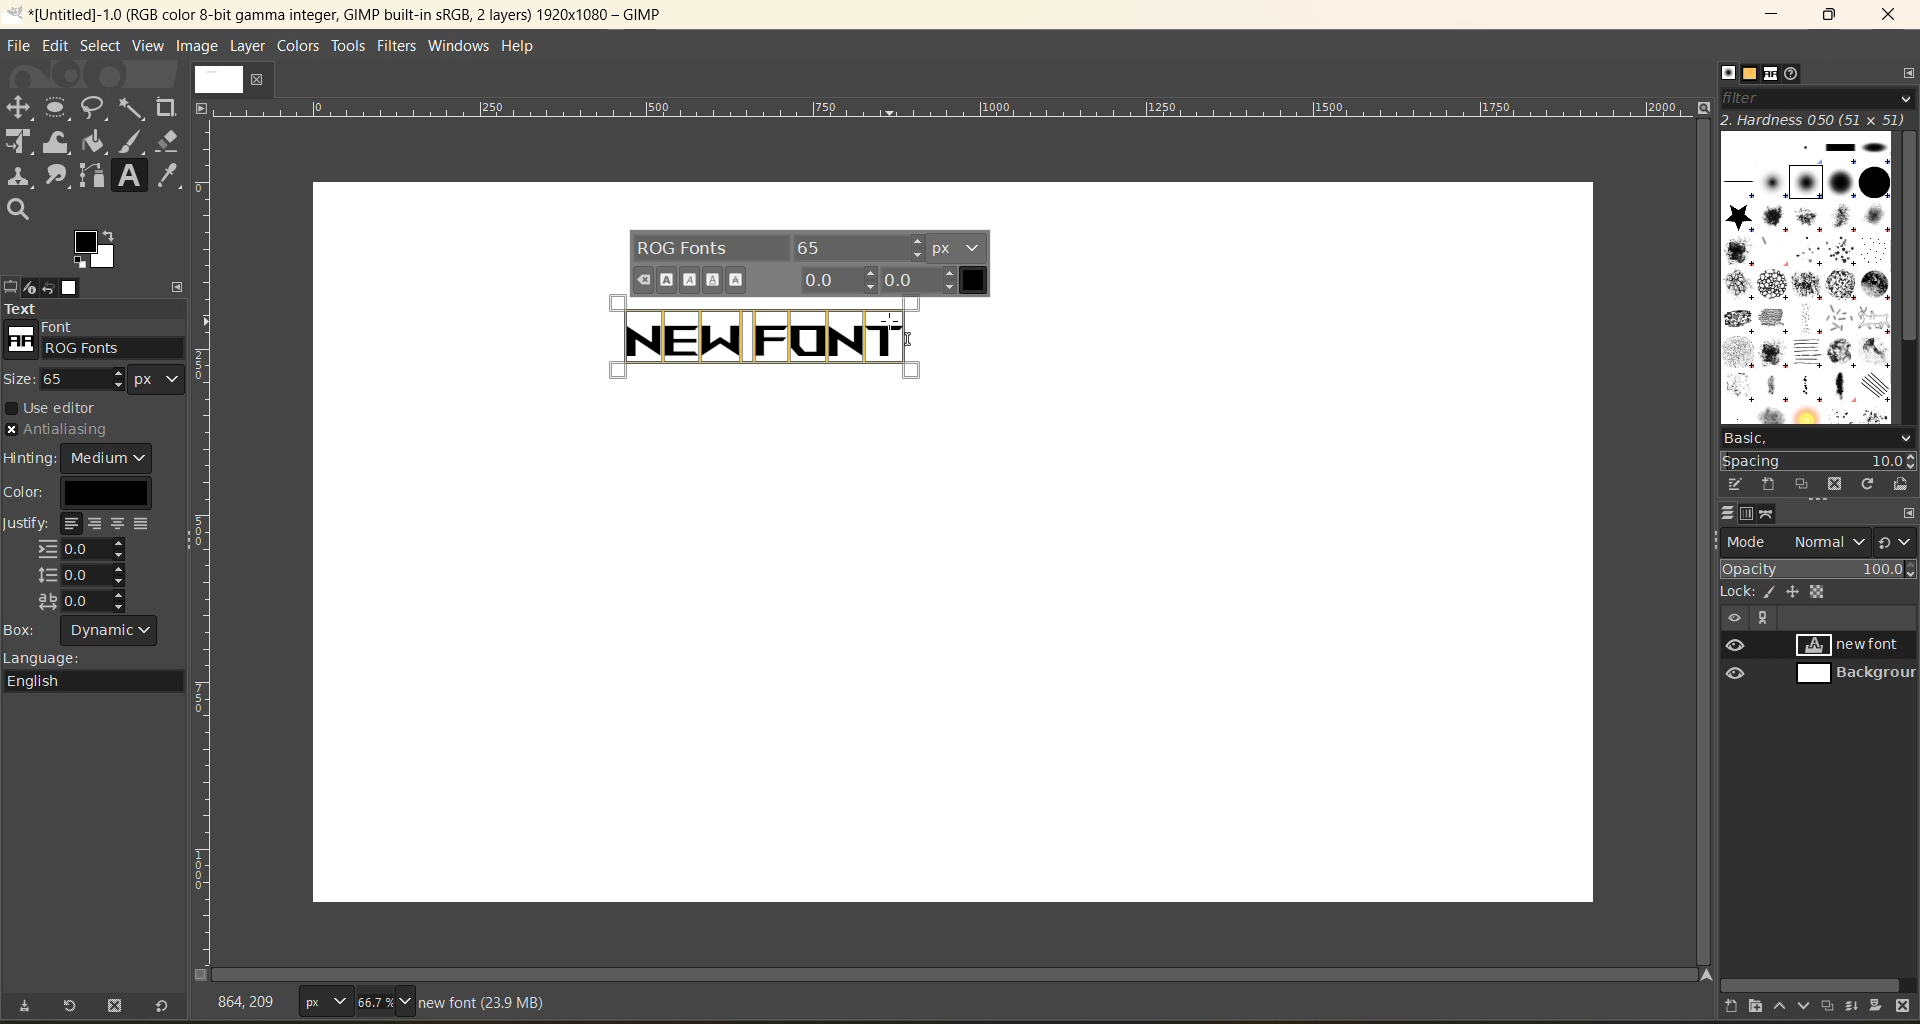 The width and height of the screenshot is (1920, 1024). I want to click on background, so click(1853, 674).